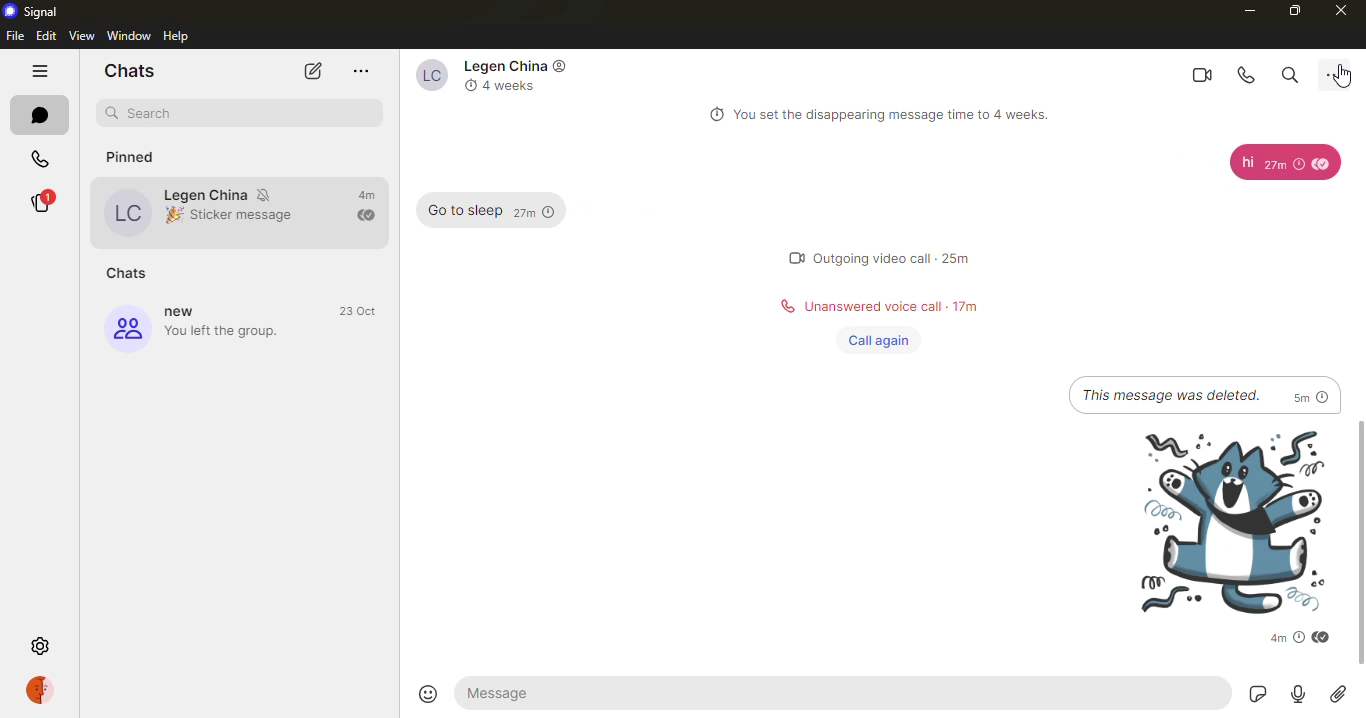 The image size is (1366, 718). Describe the element at coordinates (246, 161) in the screenshot. I see `Legen China` at that location.